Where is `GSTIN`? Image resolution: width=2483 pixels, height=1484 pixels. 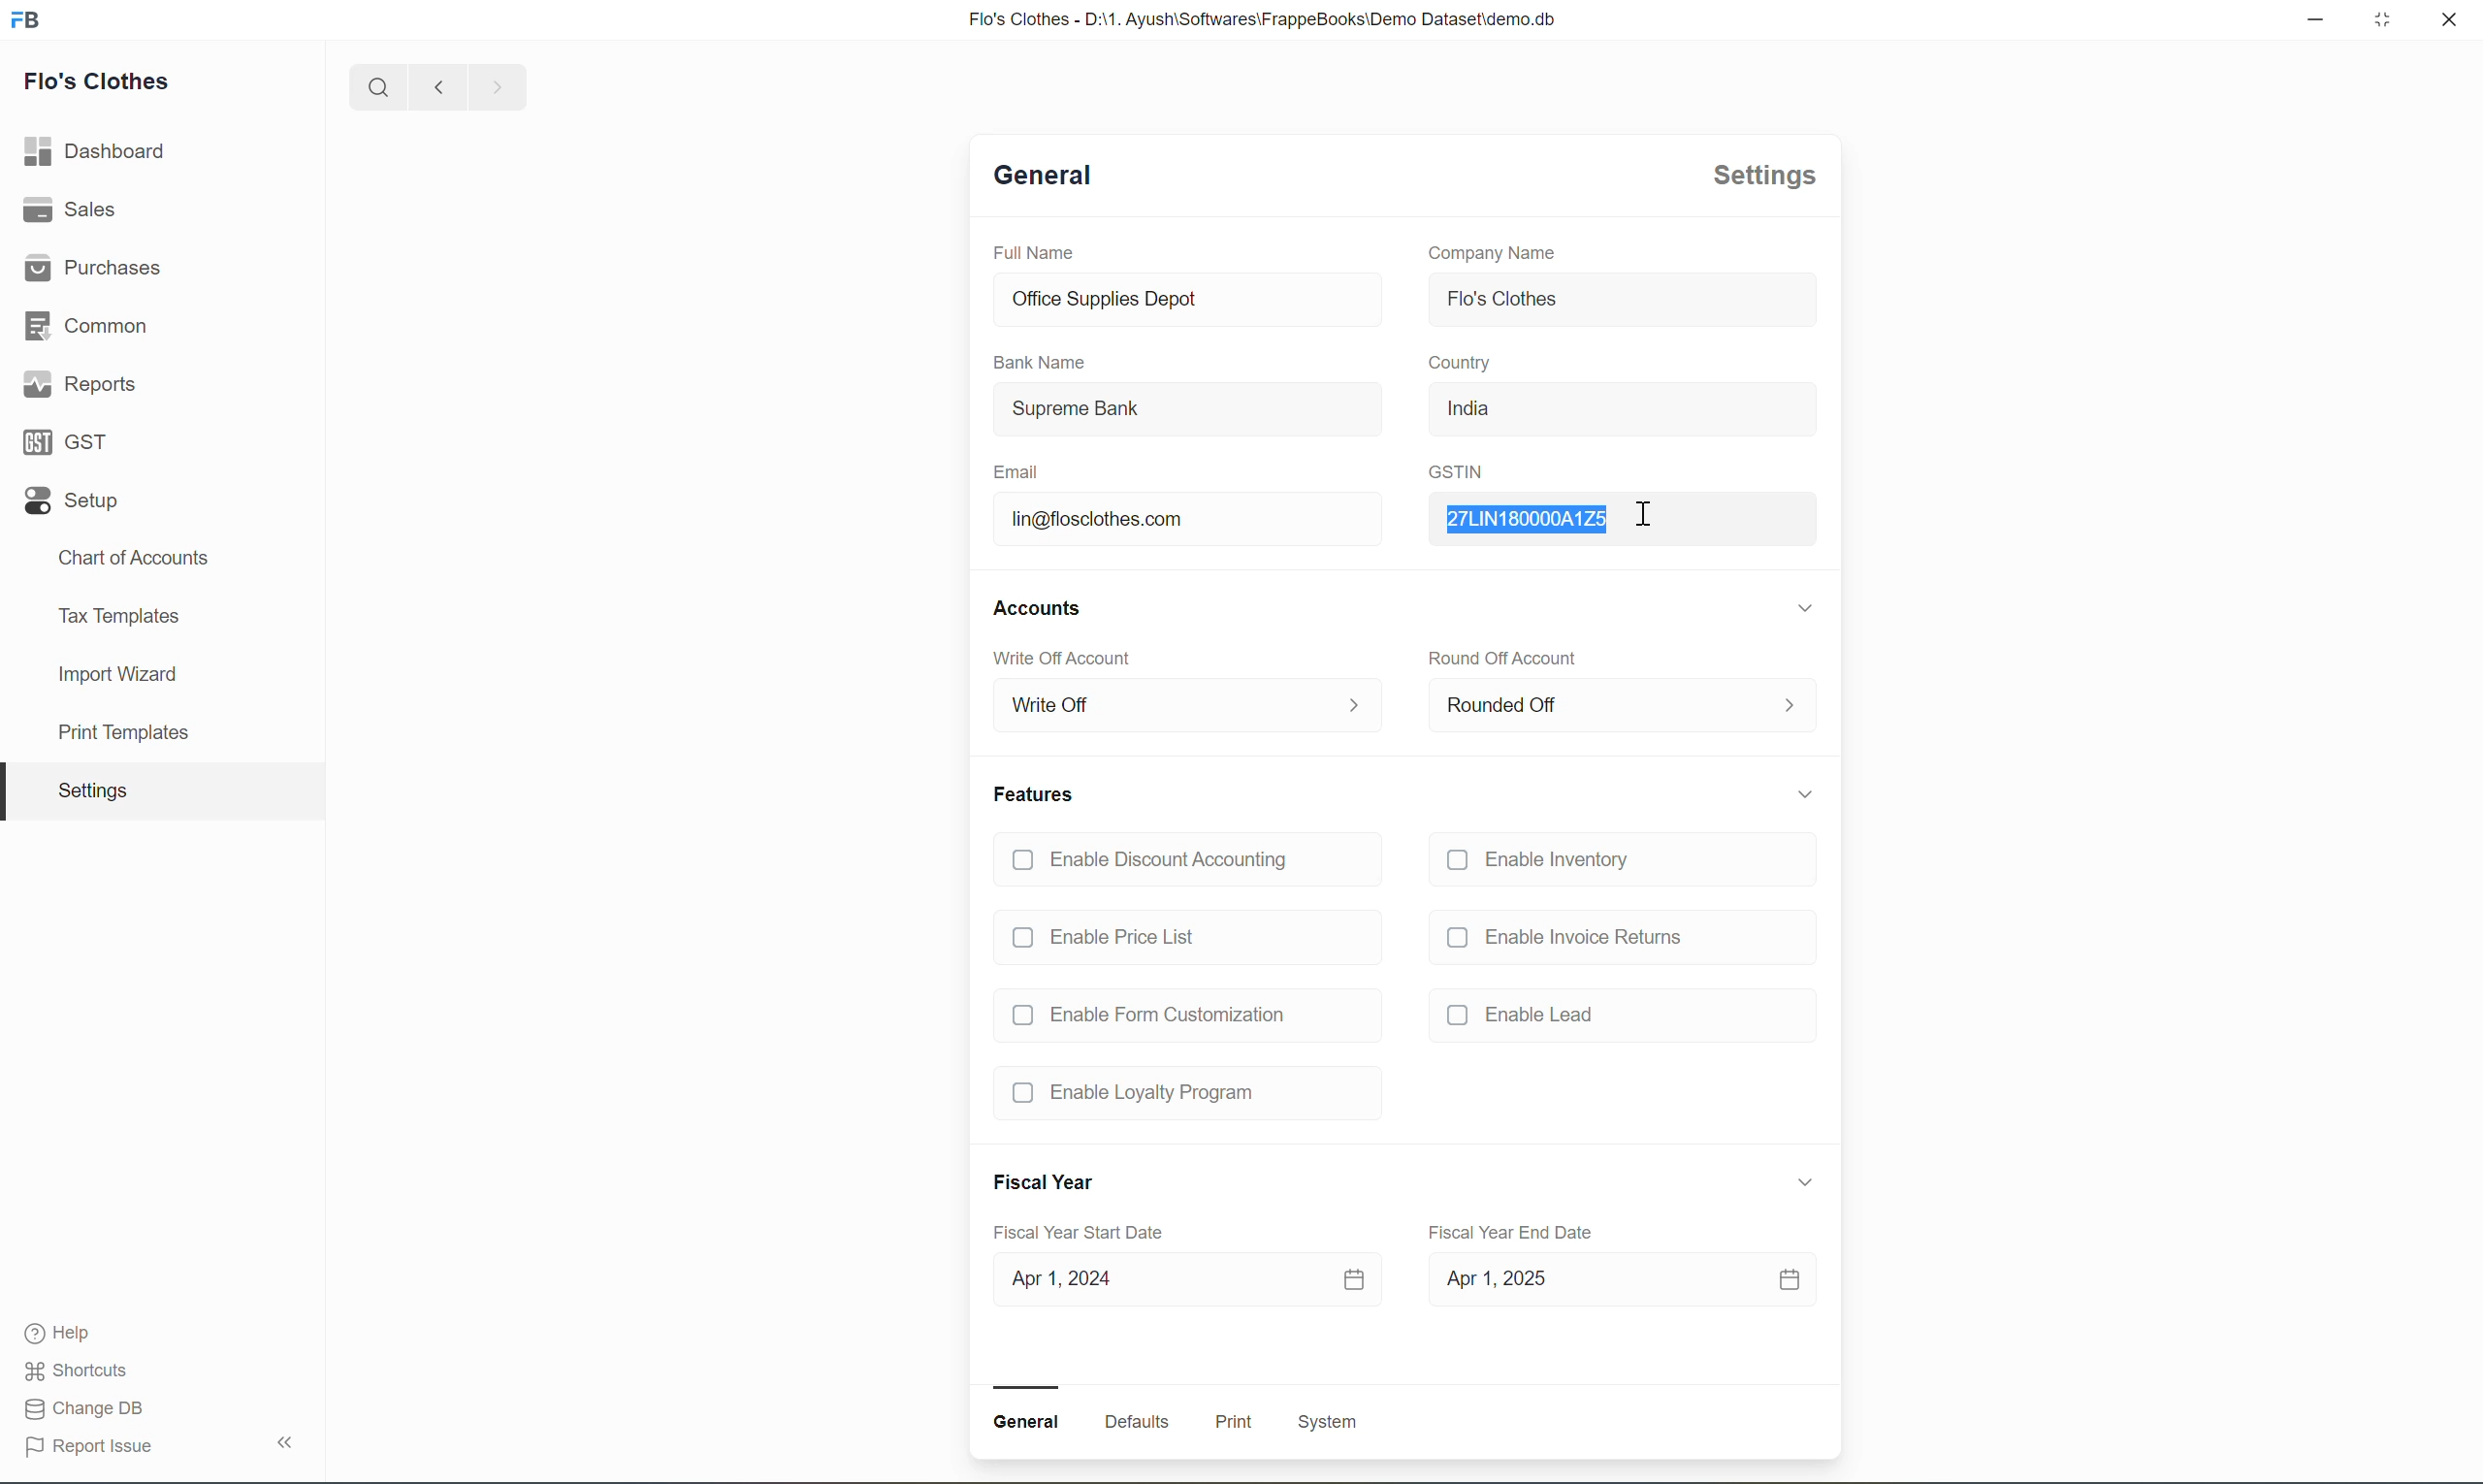
GSTIN is located at coordinates (1456, 471).